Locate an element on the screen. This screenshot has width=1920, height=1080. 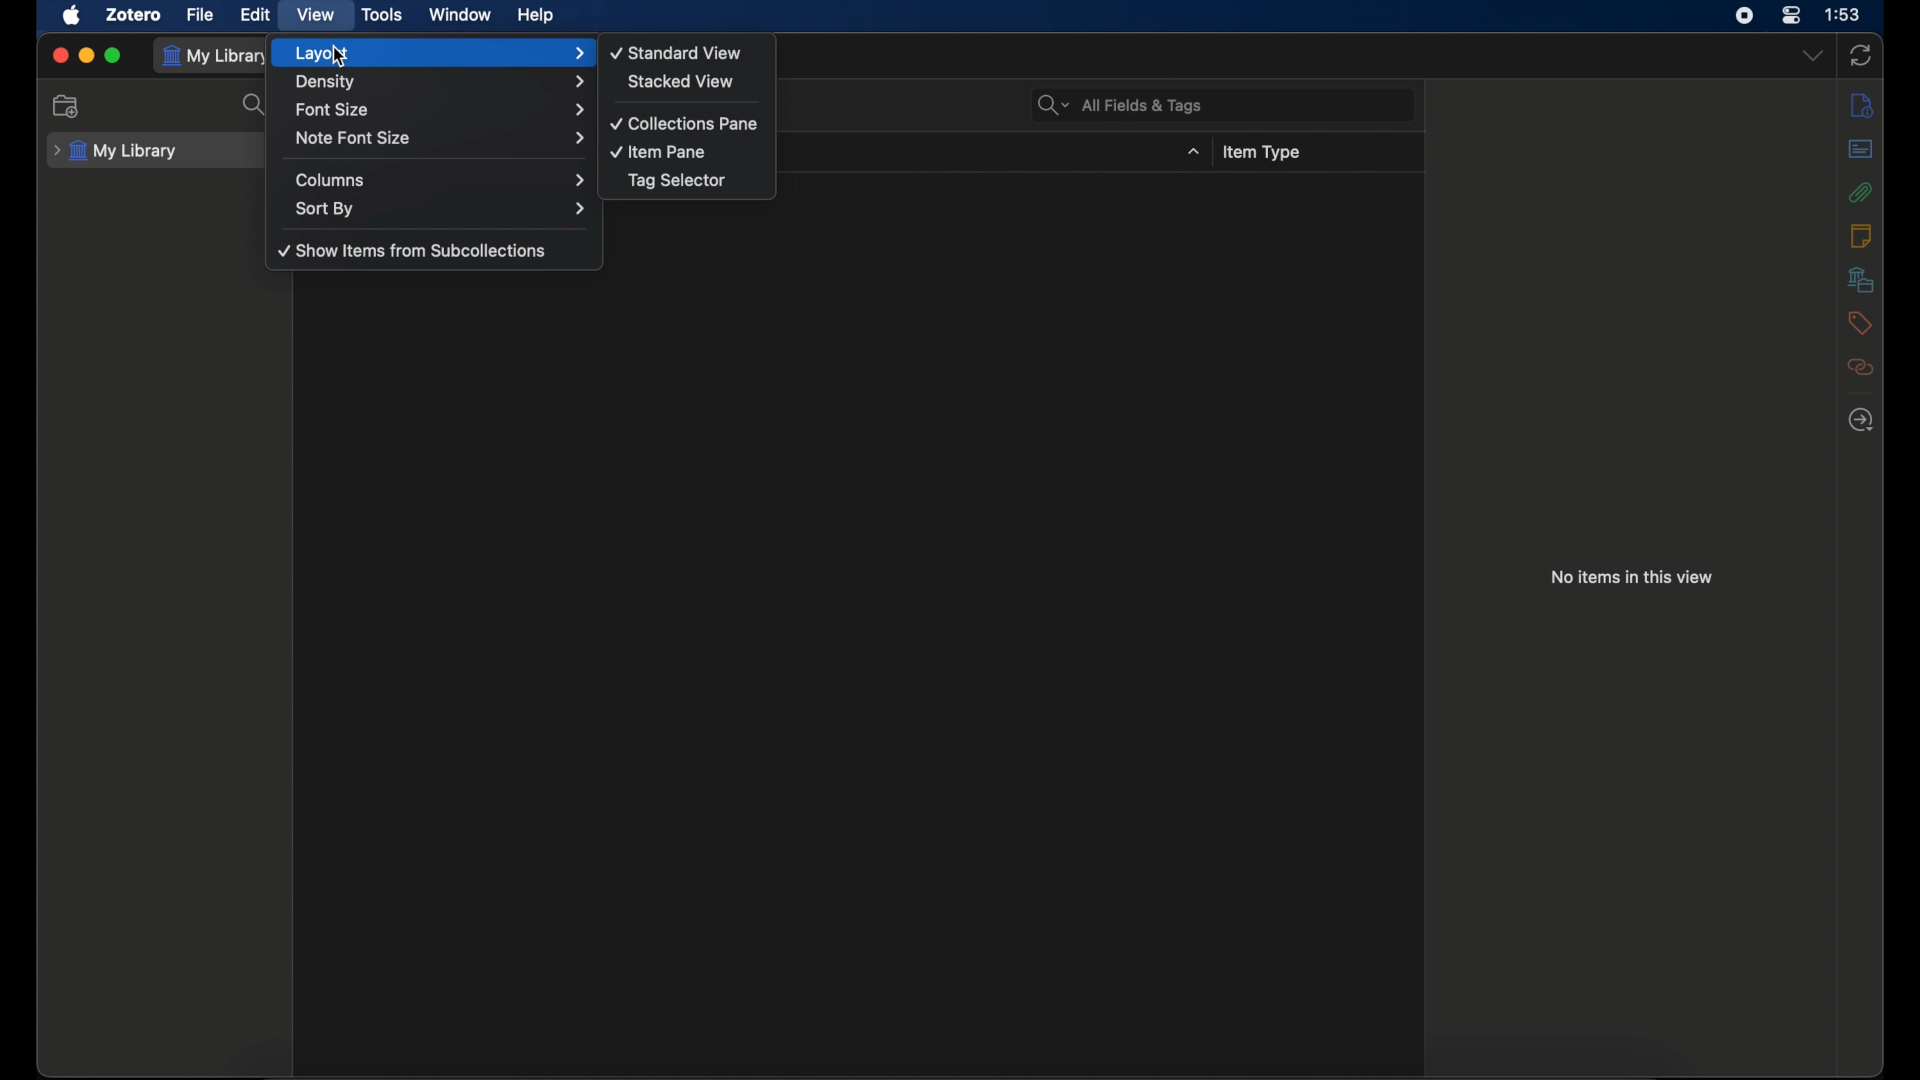
sync is located at coordinates (1860, 56).